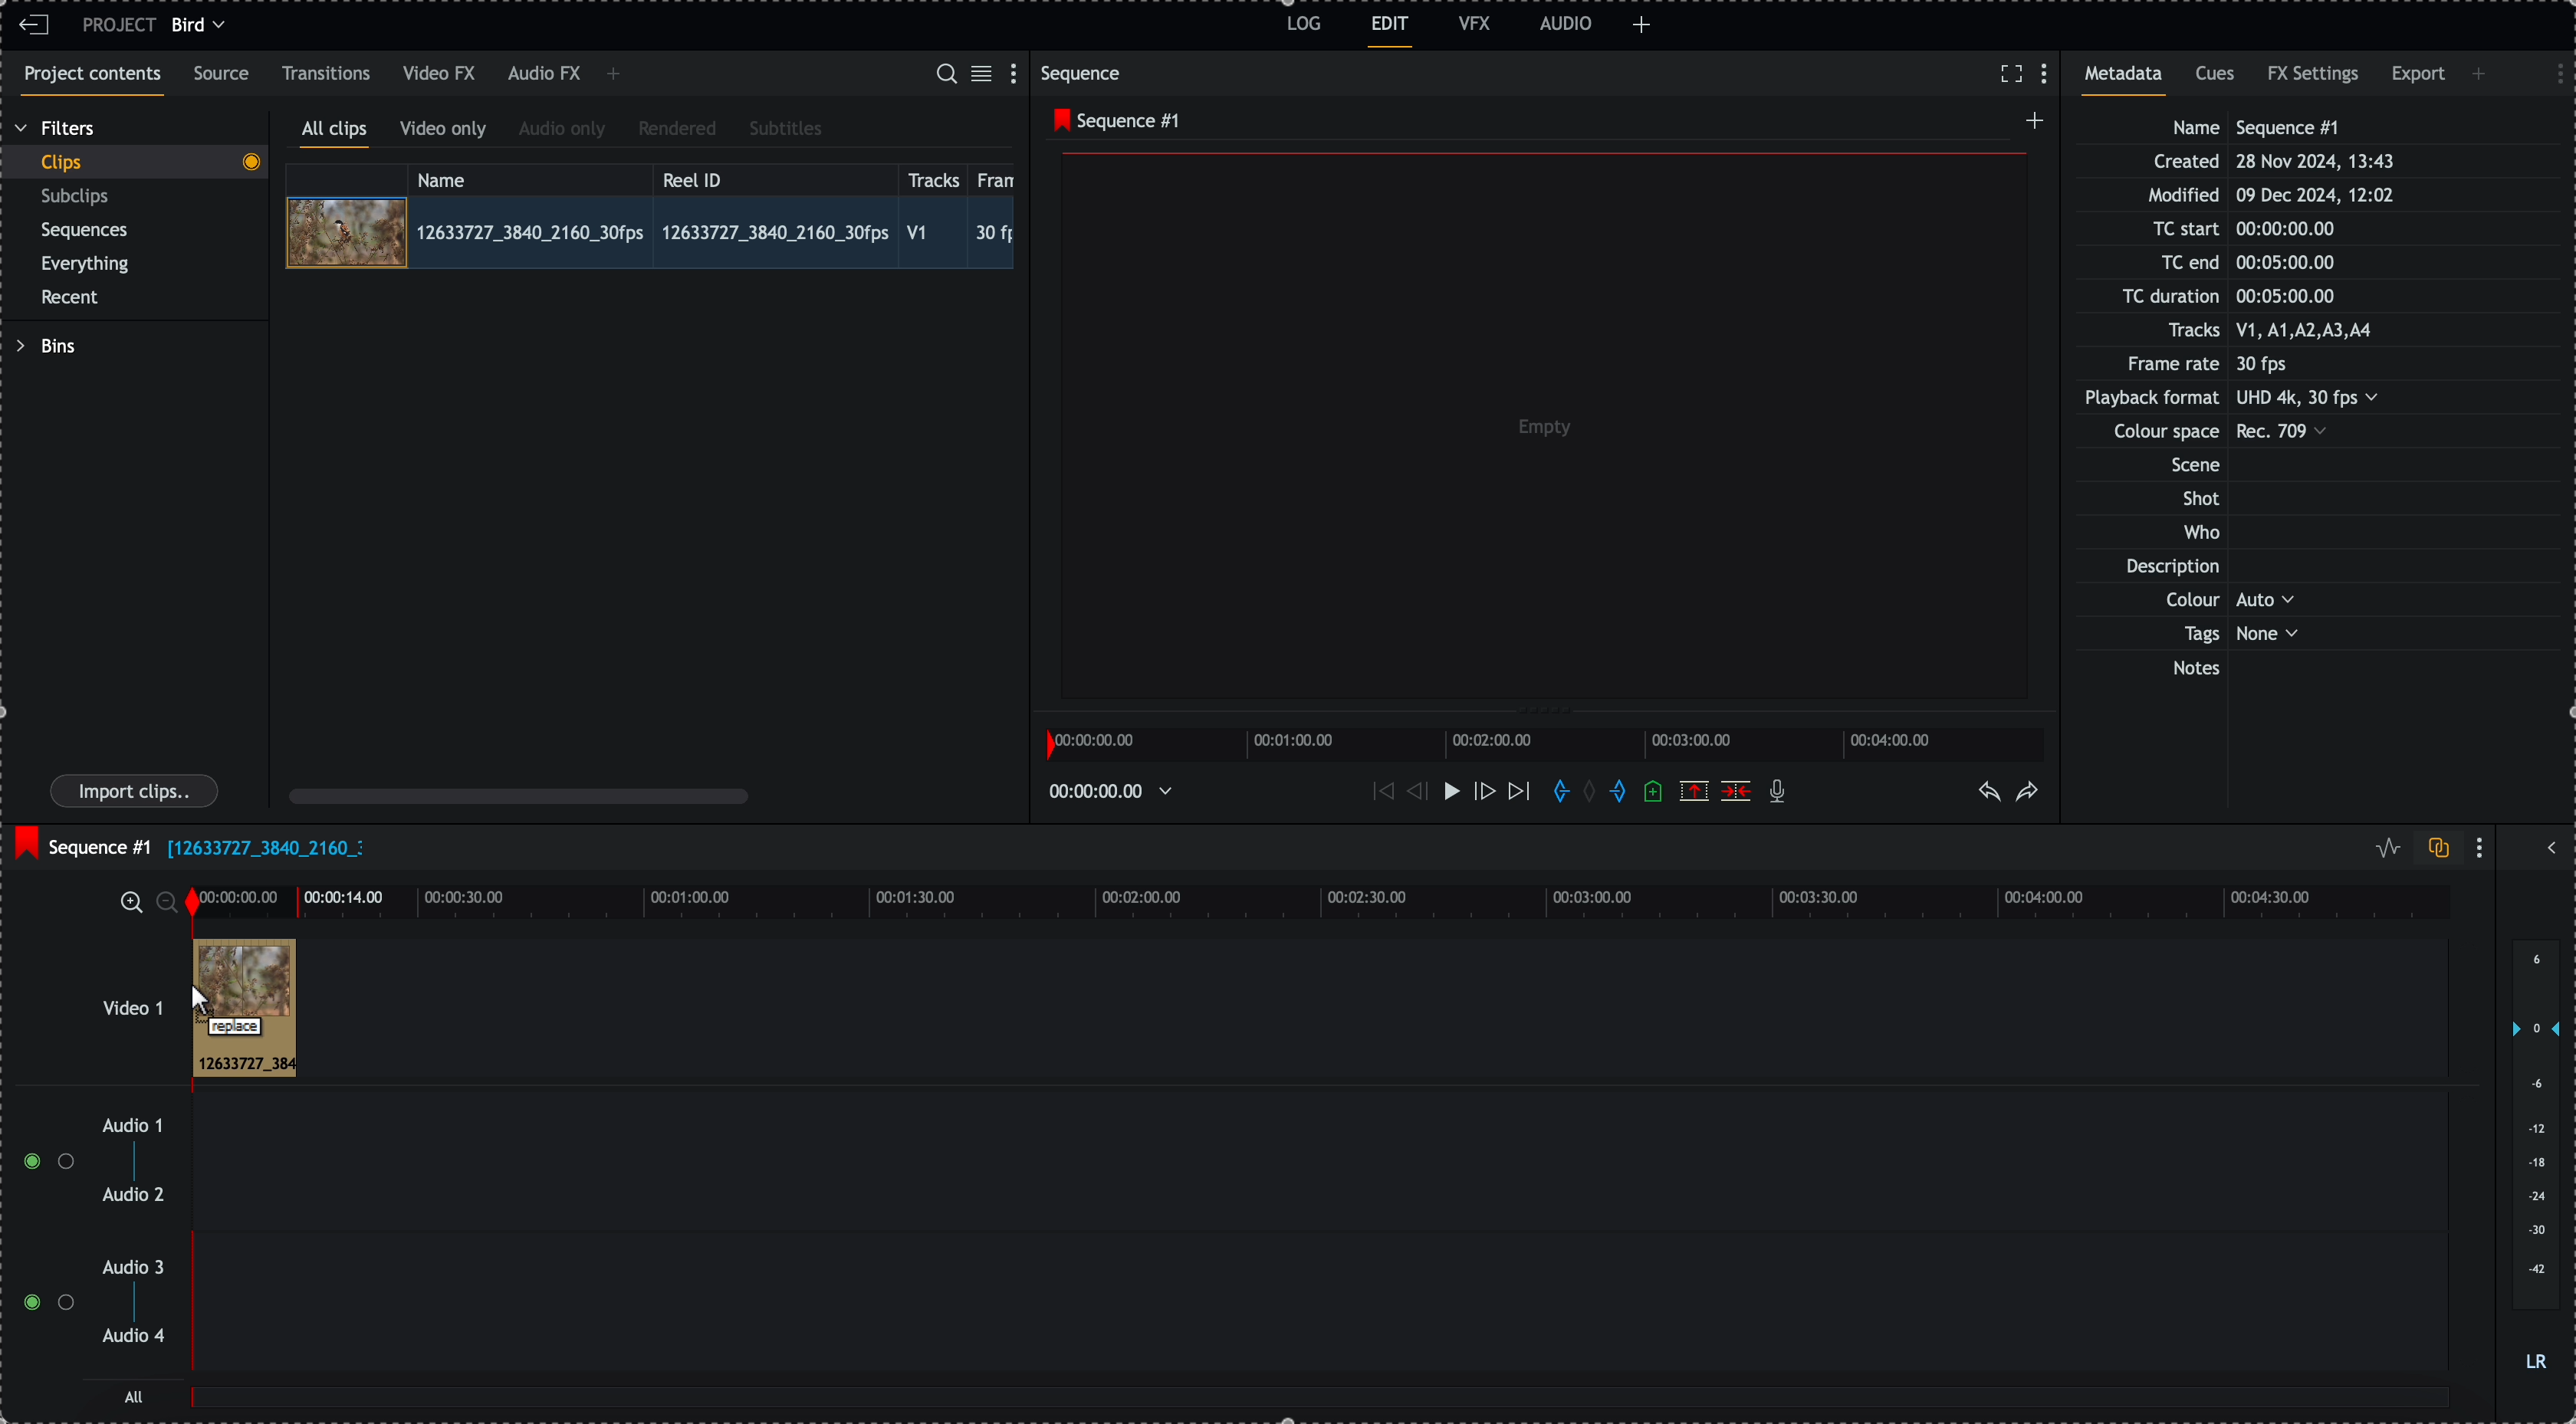 This screenshot has height=1424, width=2576. Describe the element at coordinates (138, 1268) in the screenshot. I see `audio 3` at that location.